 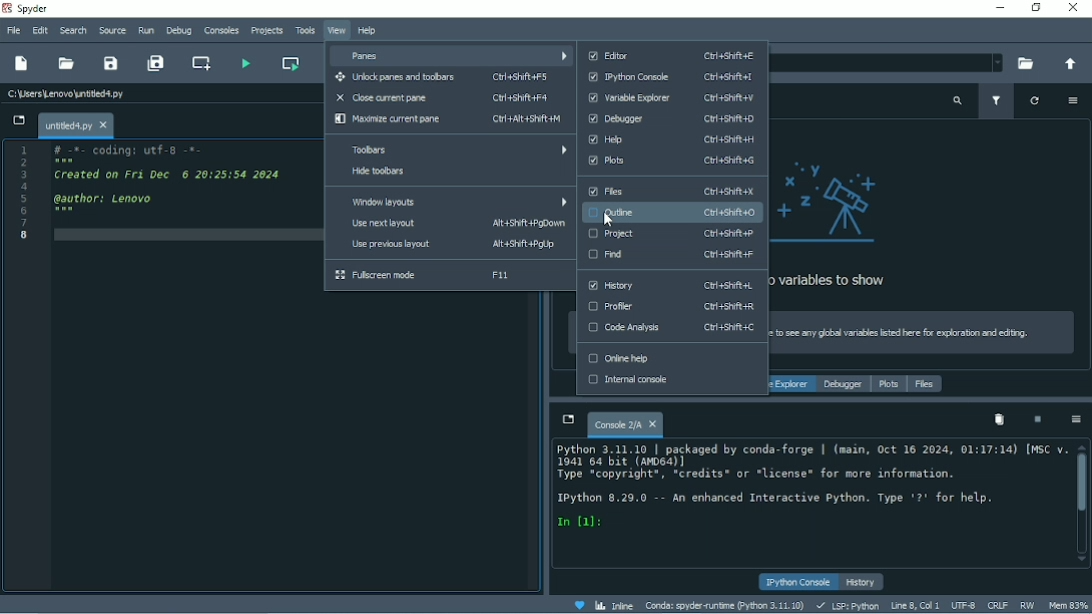 What do you see at coordinates (451, 201) in the screenshot?
I see `Window layouts` at bounding box center [451, 201].